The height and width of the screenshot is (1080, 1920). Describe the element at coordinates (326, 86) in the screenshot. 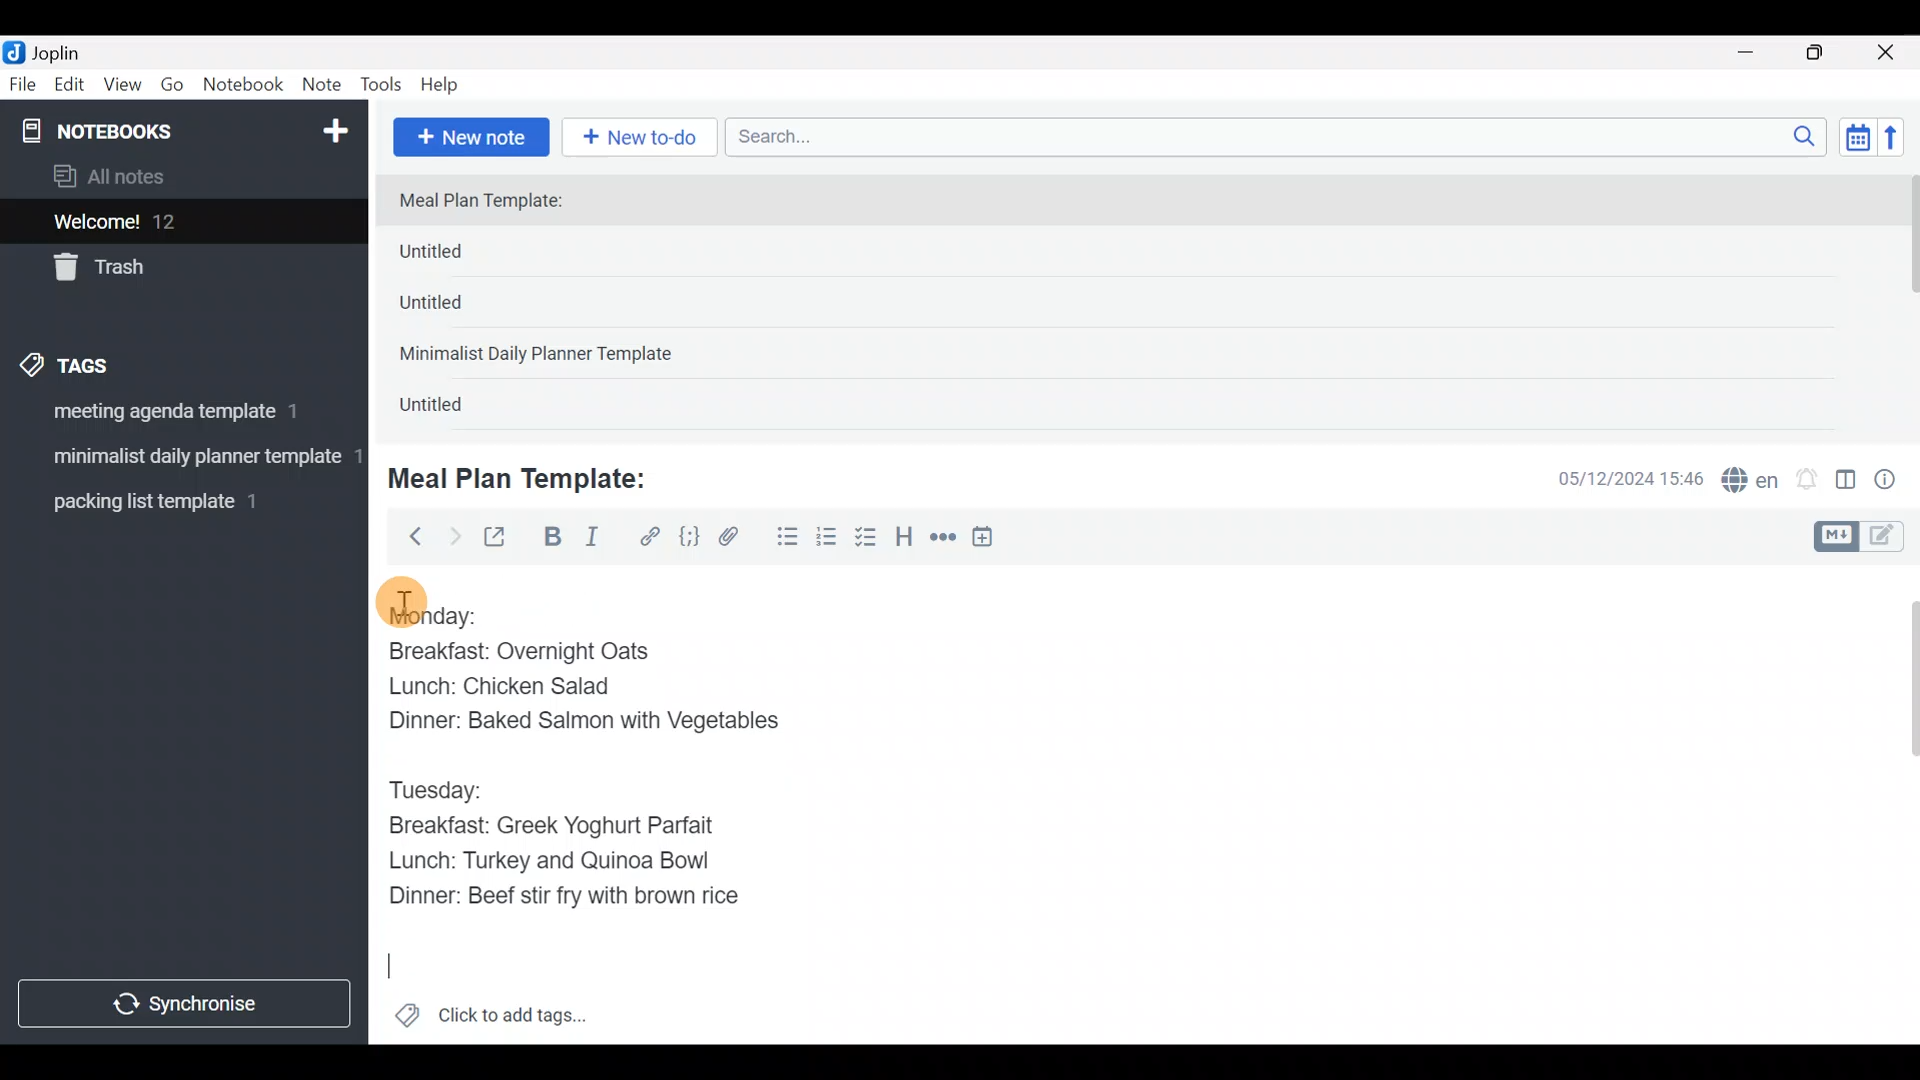

I see `Note` at that location.